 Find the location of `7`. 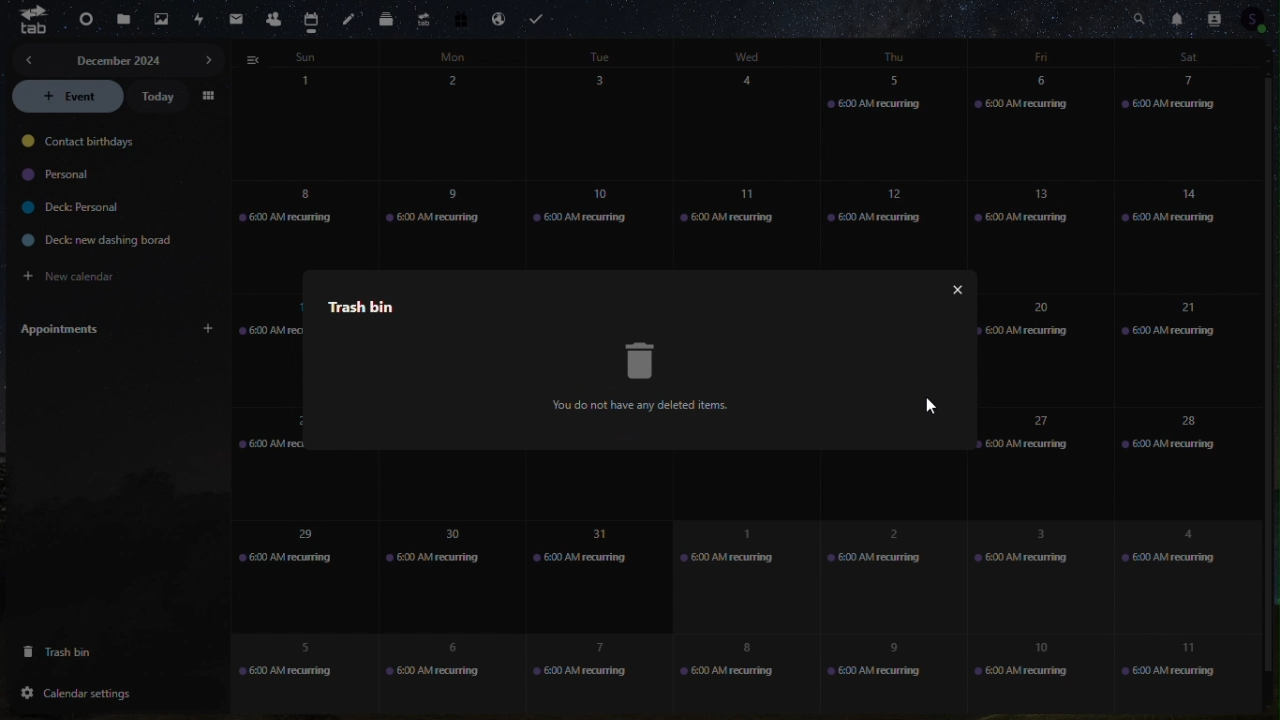

7 is located at coordinates (1190, 128).